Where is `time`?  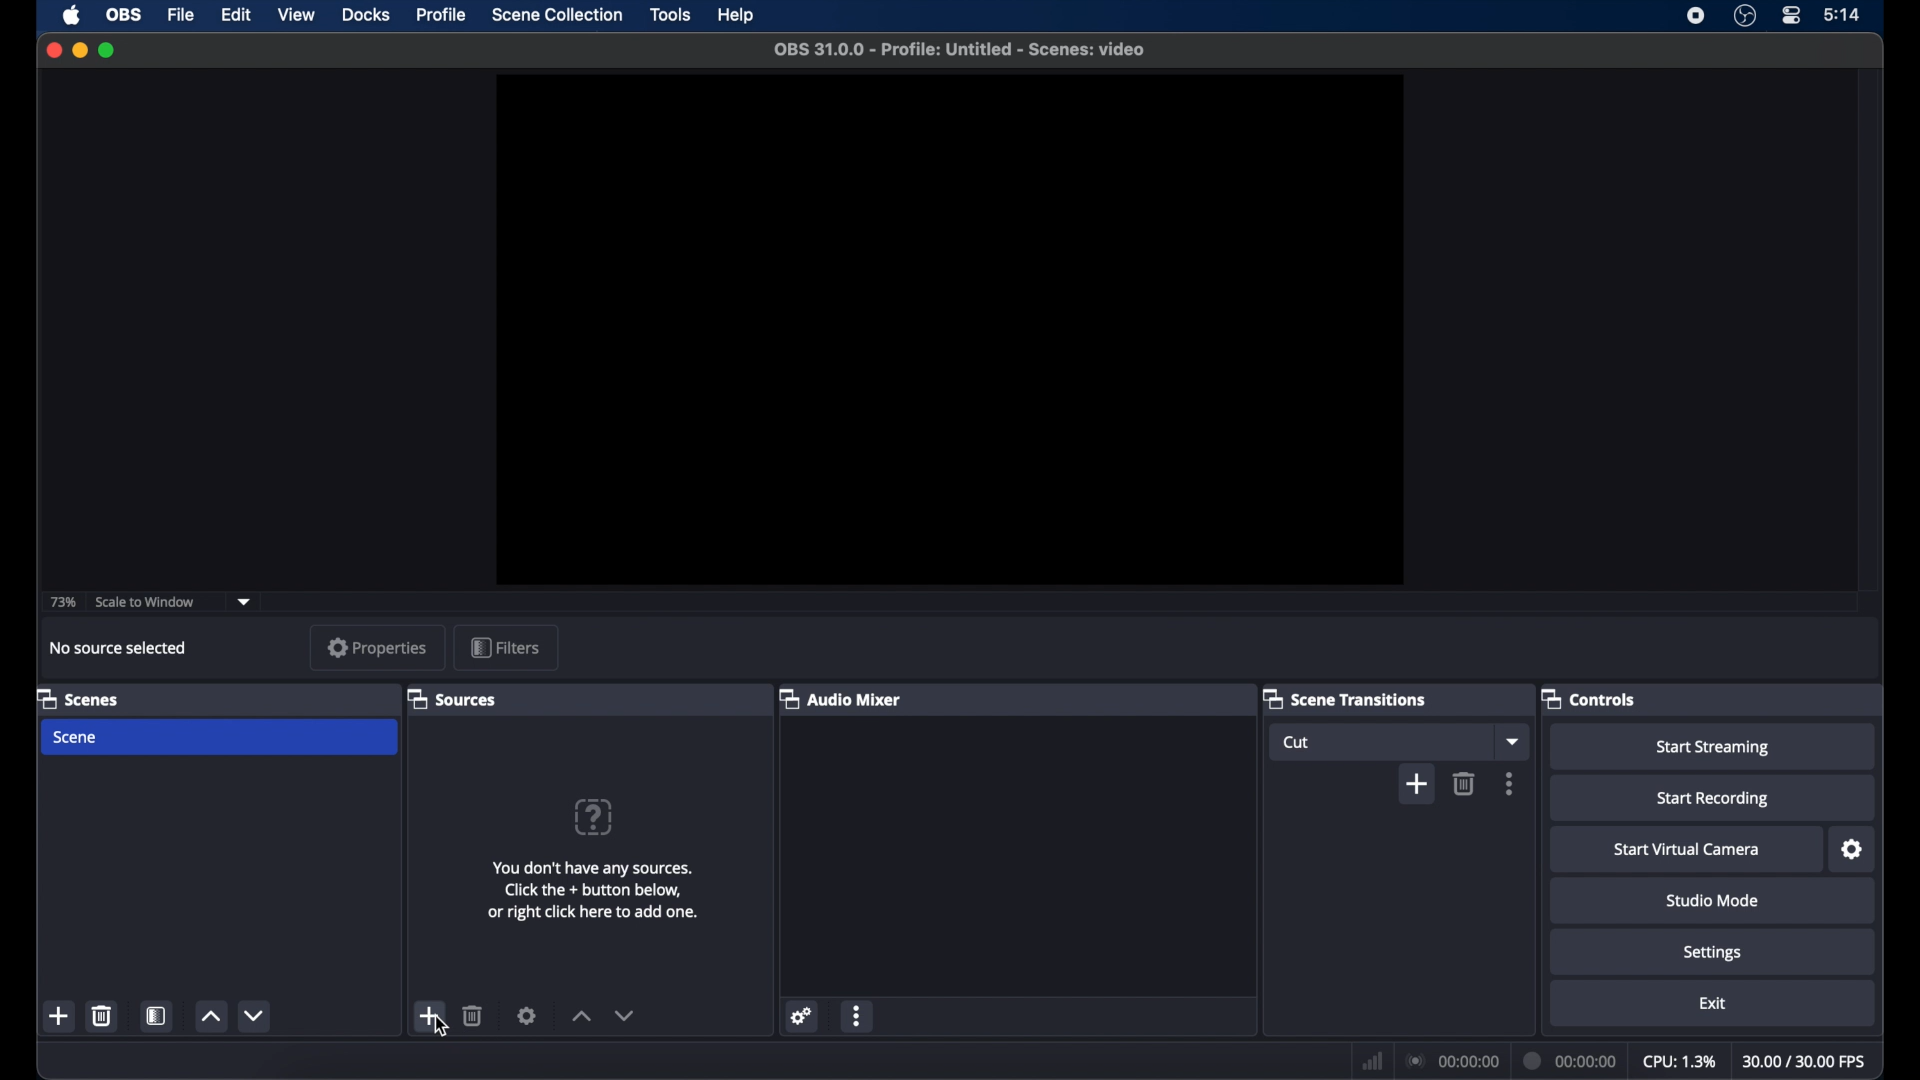 time is located at coordinates (1843, 14).